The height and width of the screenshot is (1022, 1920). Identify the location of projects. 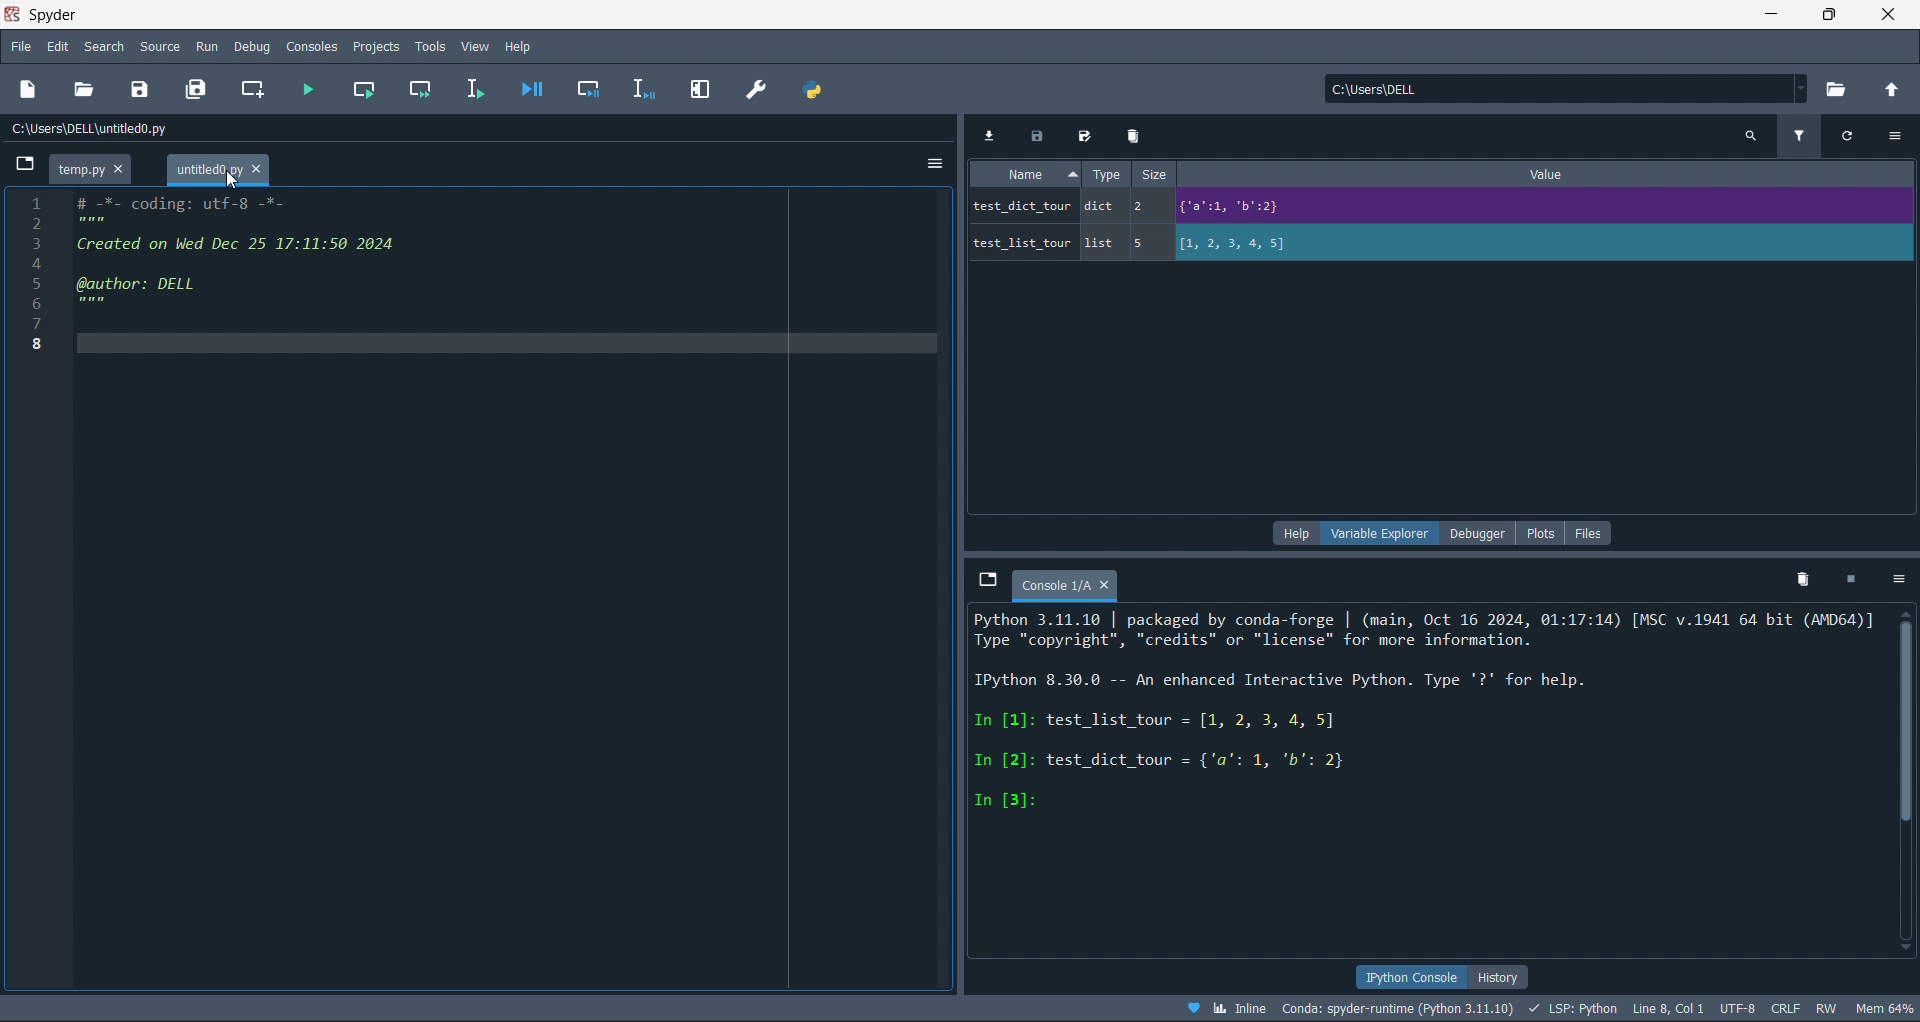
(376, 46).